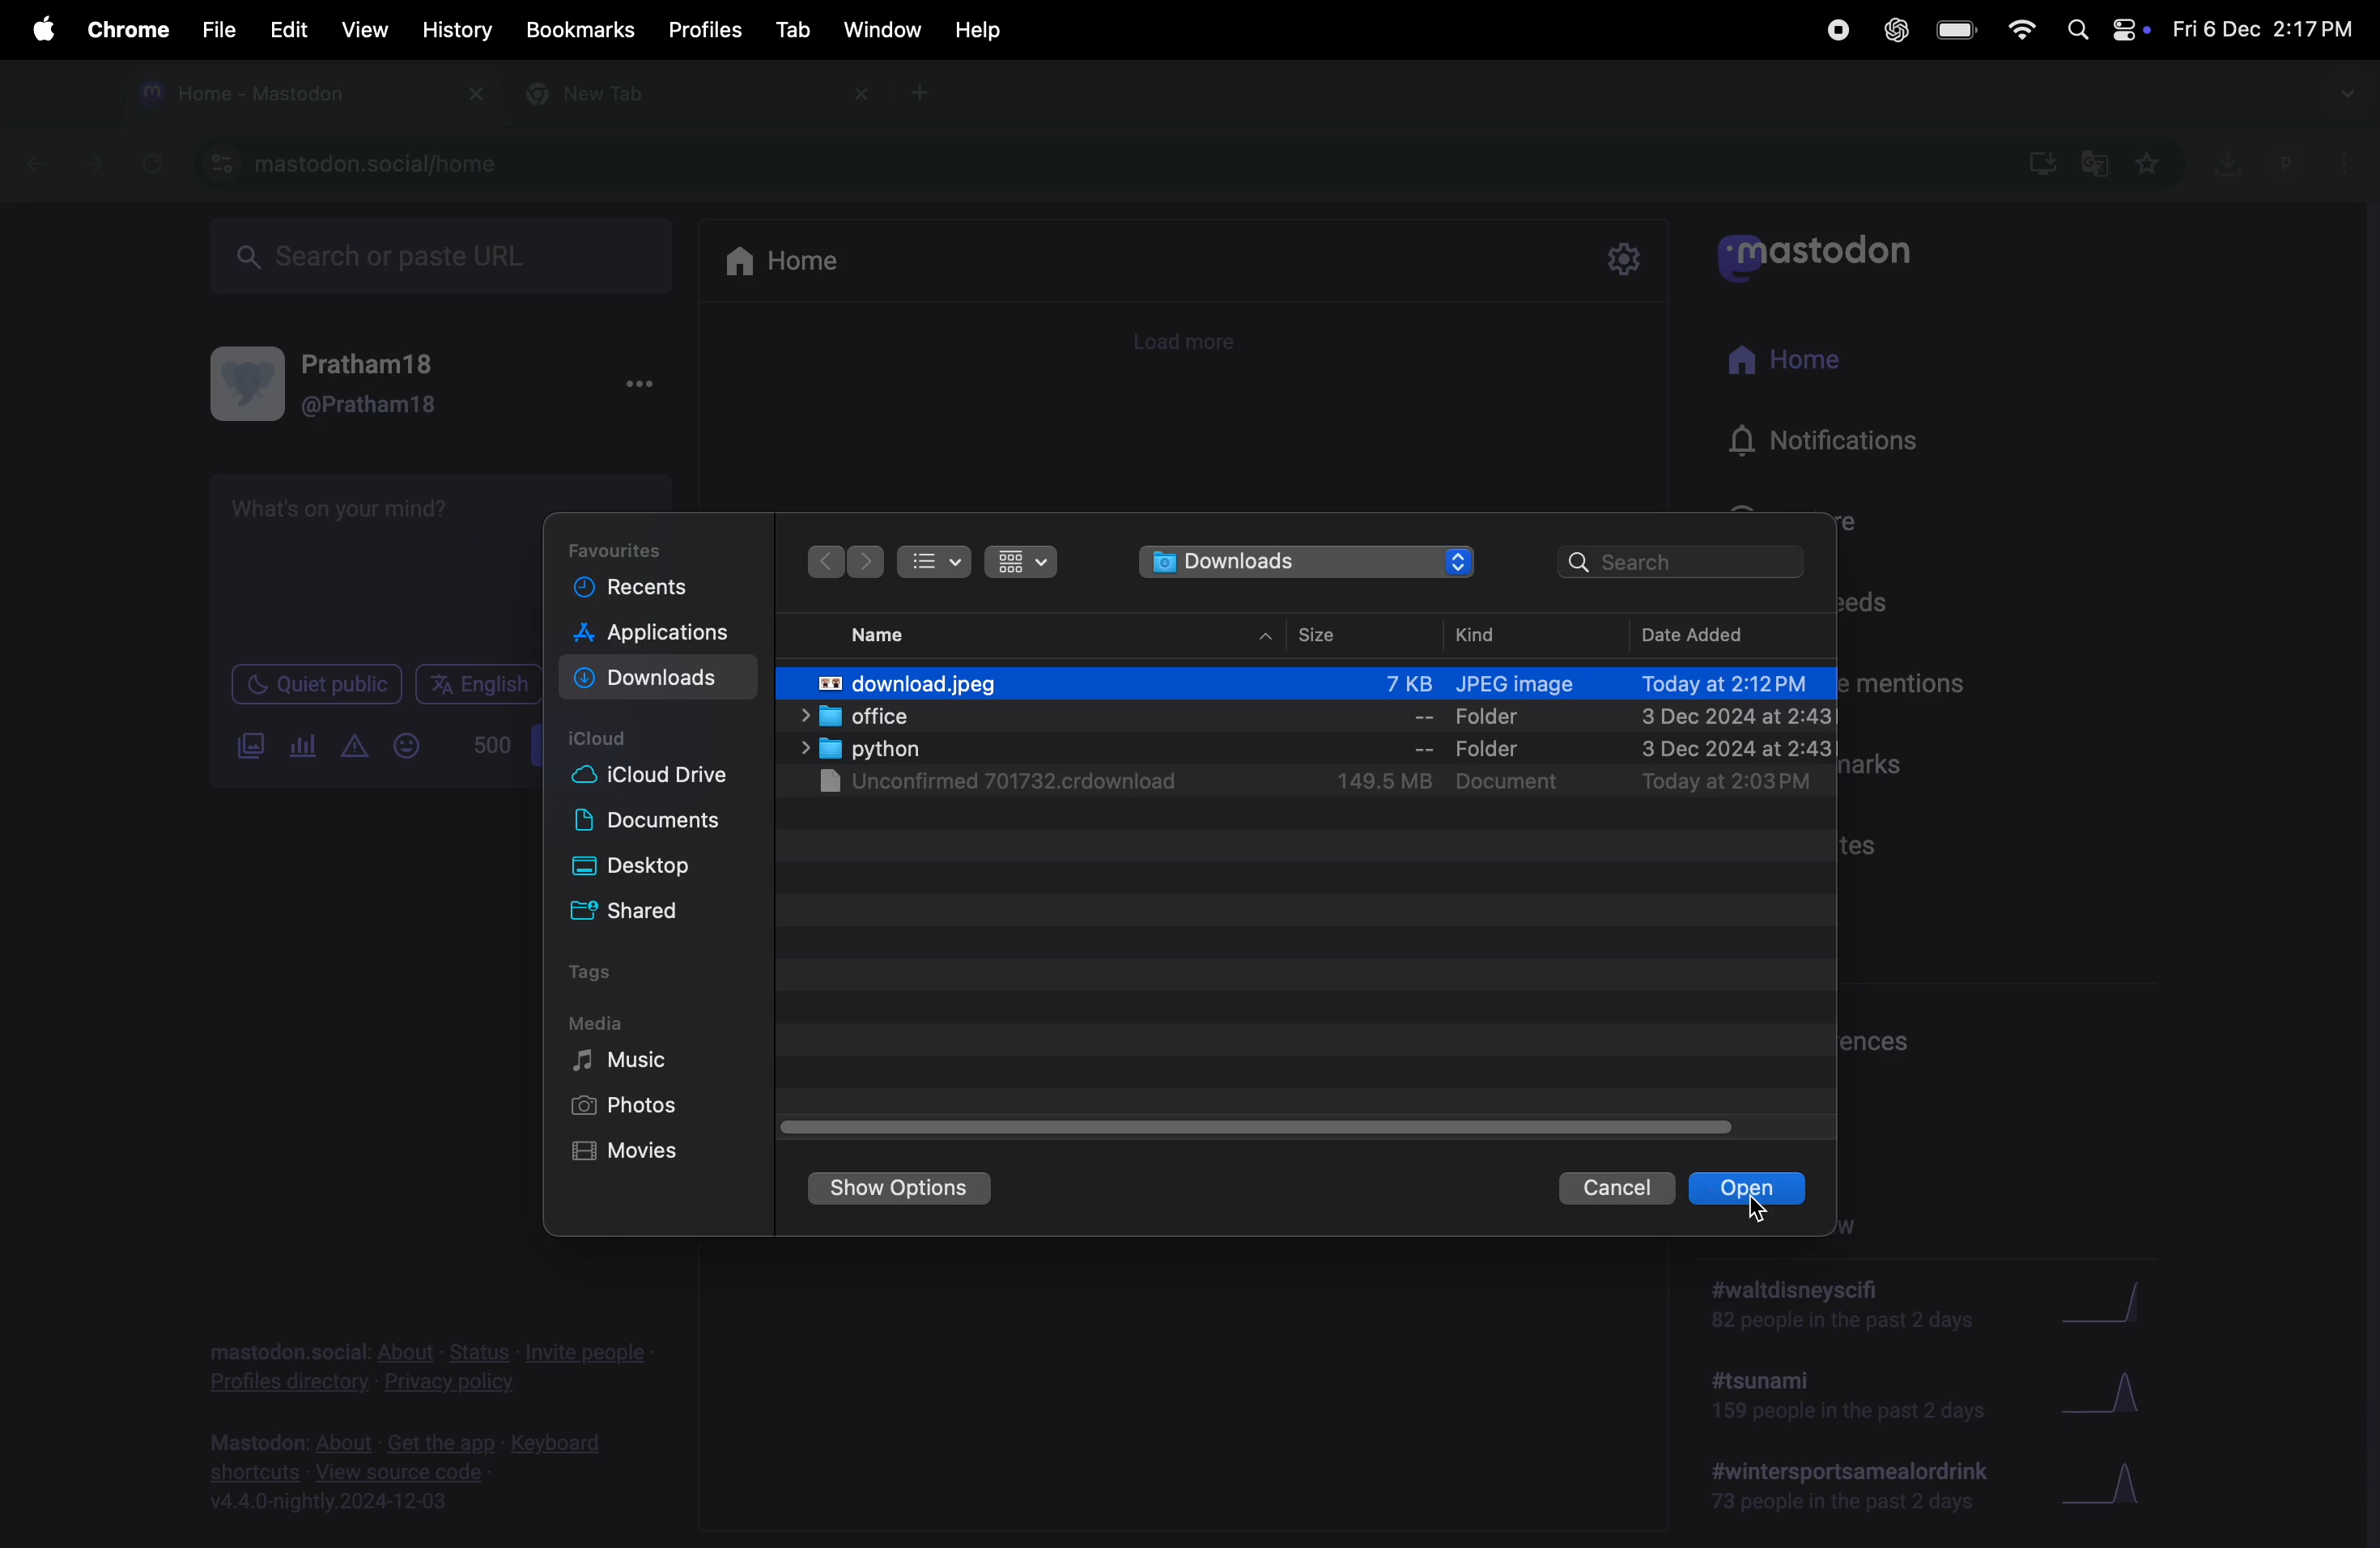  Describe the element at coordinates (1305, 749) in the screenshot. I see `python file` at that location.